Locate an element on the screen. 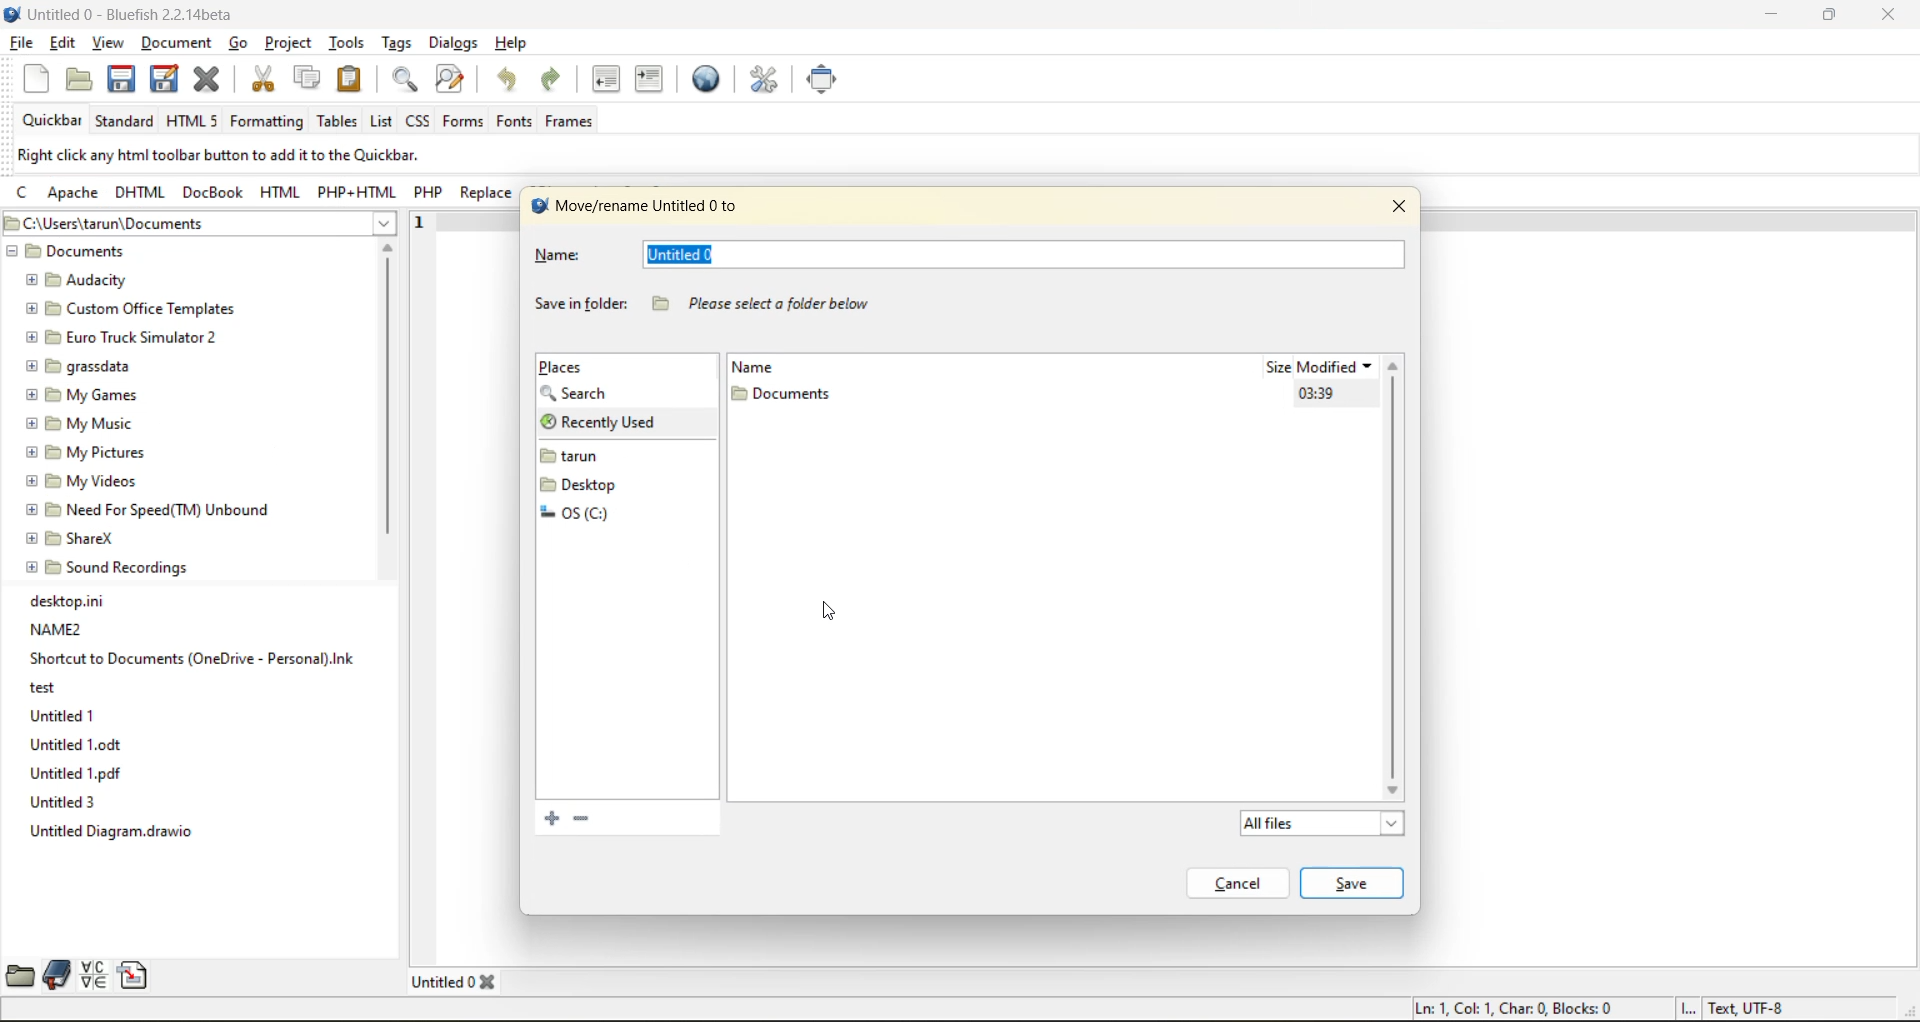 The height and width of the screenshot is (1022, 1920). NAME2 is located at coordinates (64, 630).